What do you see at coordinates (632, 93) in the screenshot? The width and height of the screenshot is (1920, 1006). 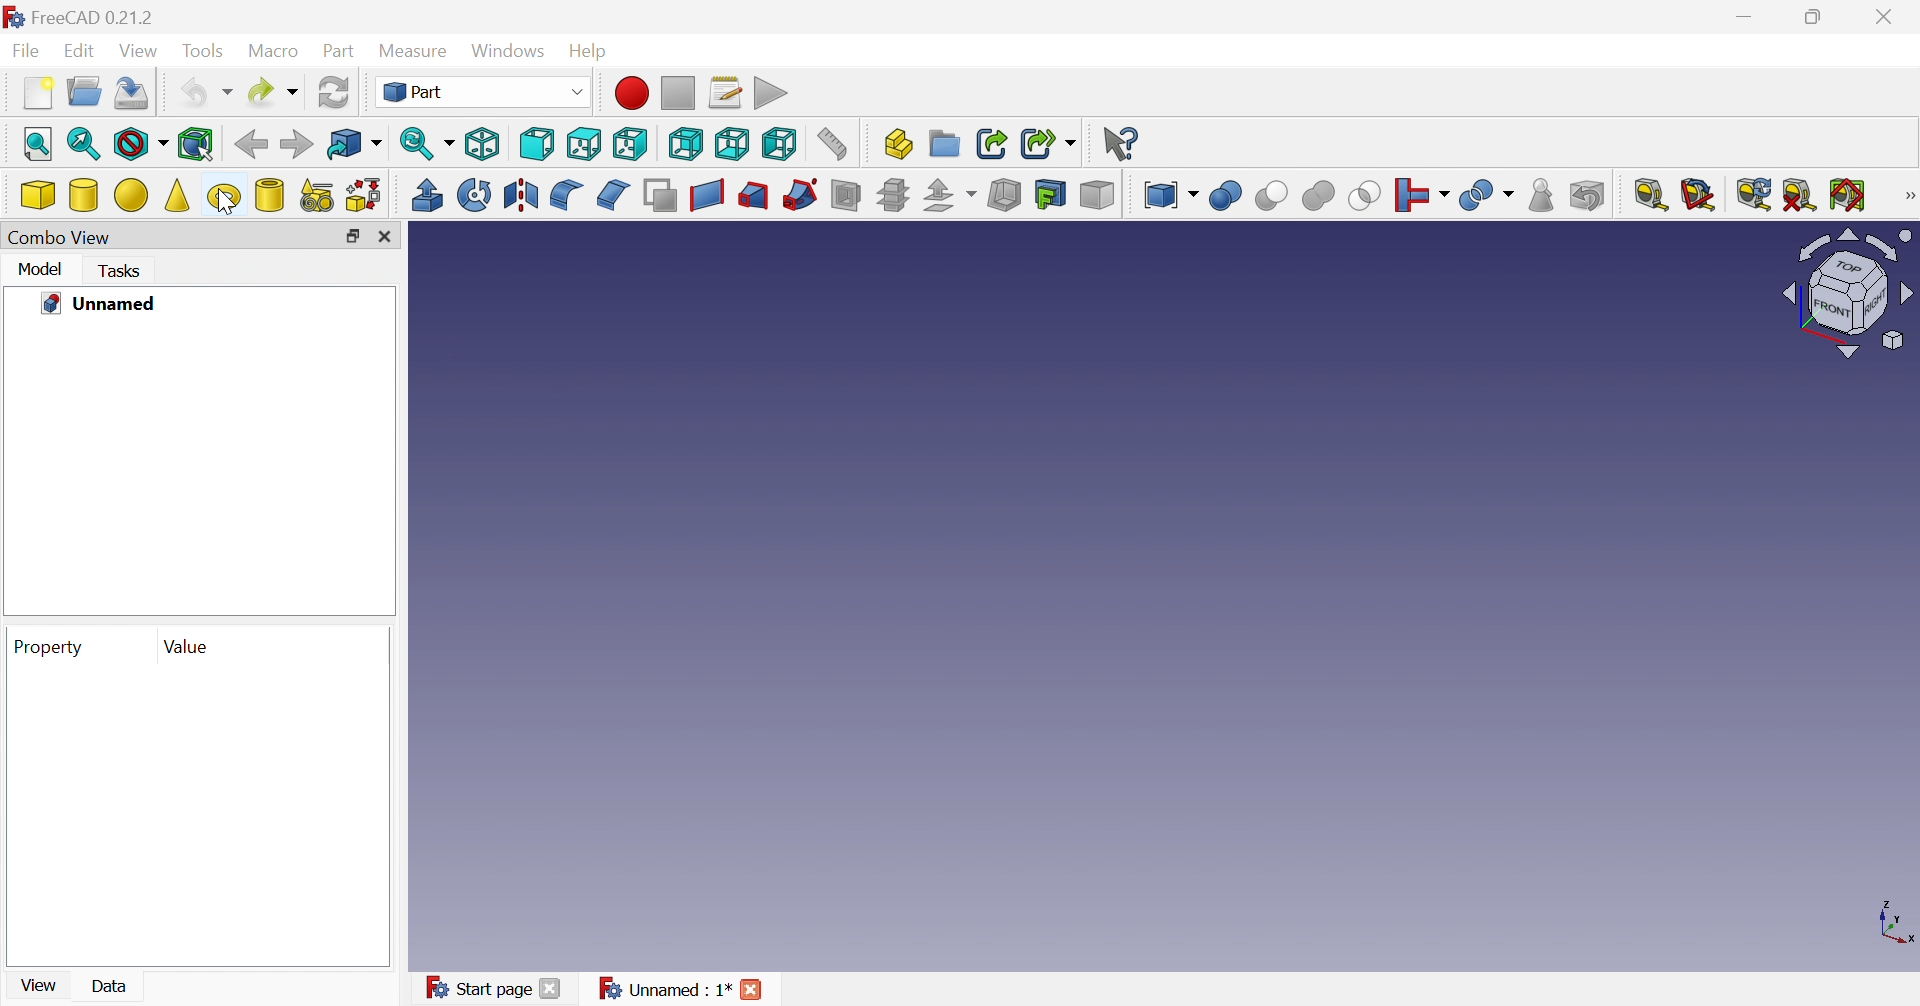 I see `Macro recording...` at bounding box center [632, 93].